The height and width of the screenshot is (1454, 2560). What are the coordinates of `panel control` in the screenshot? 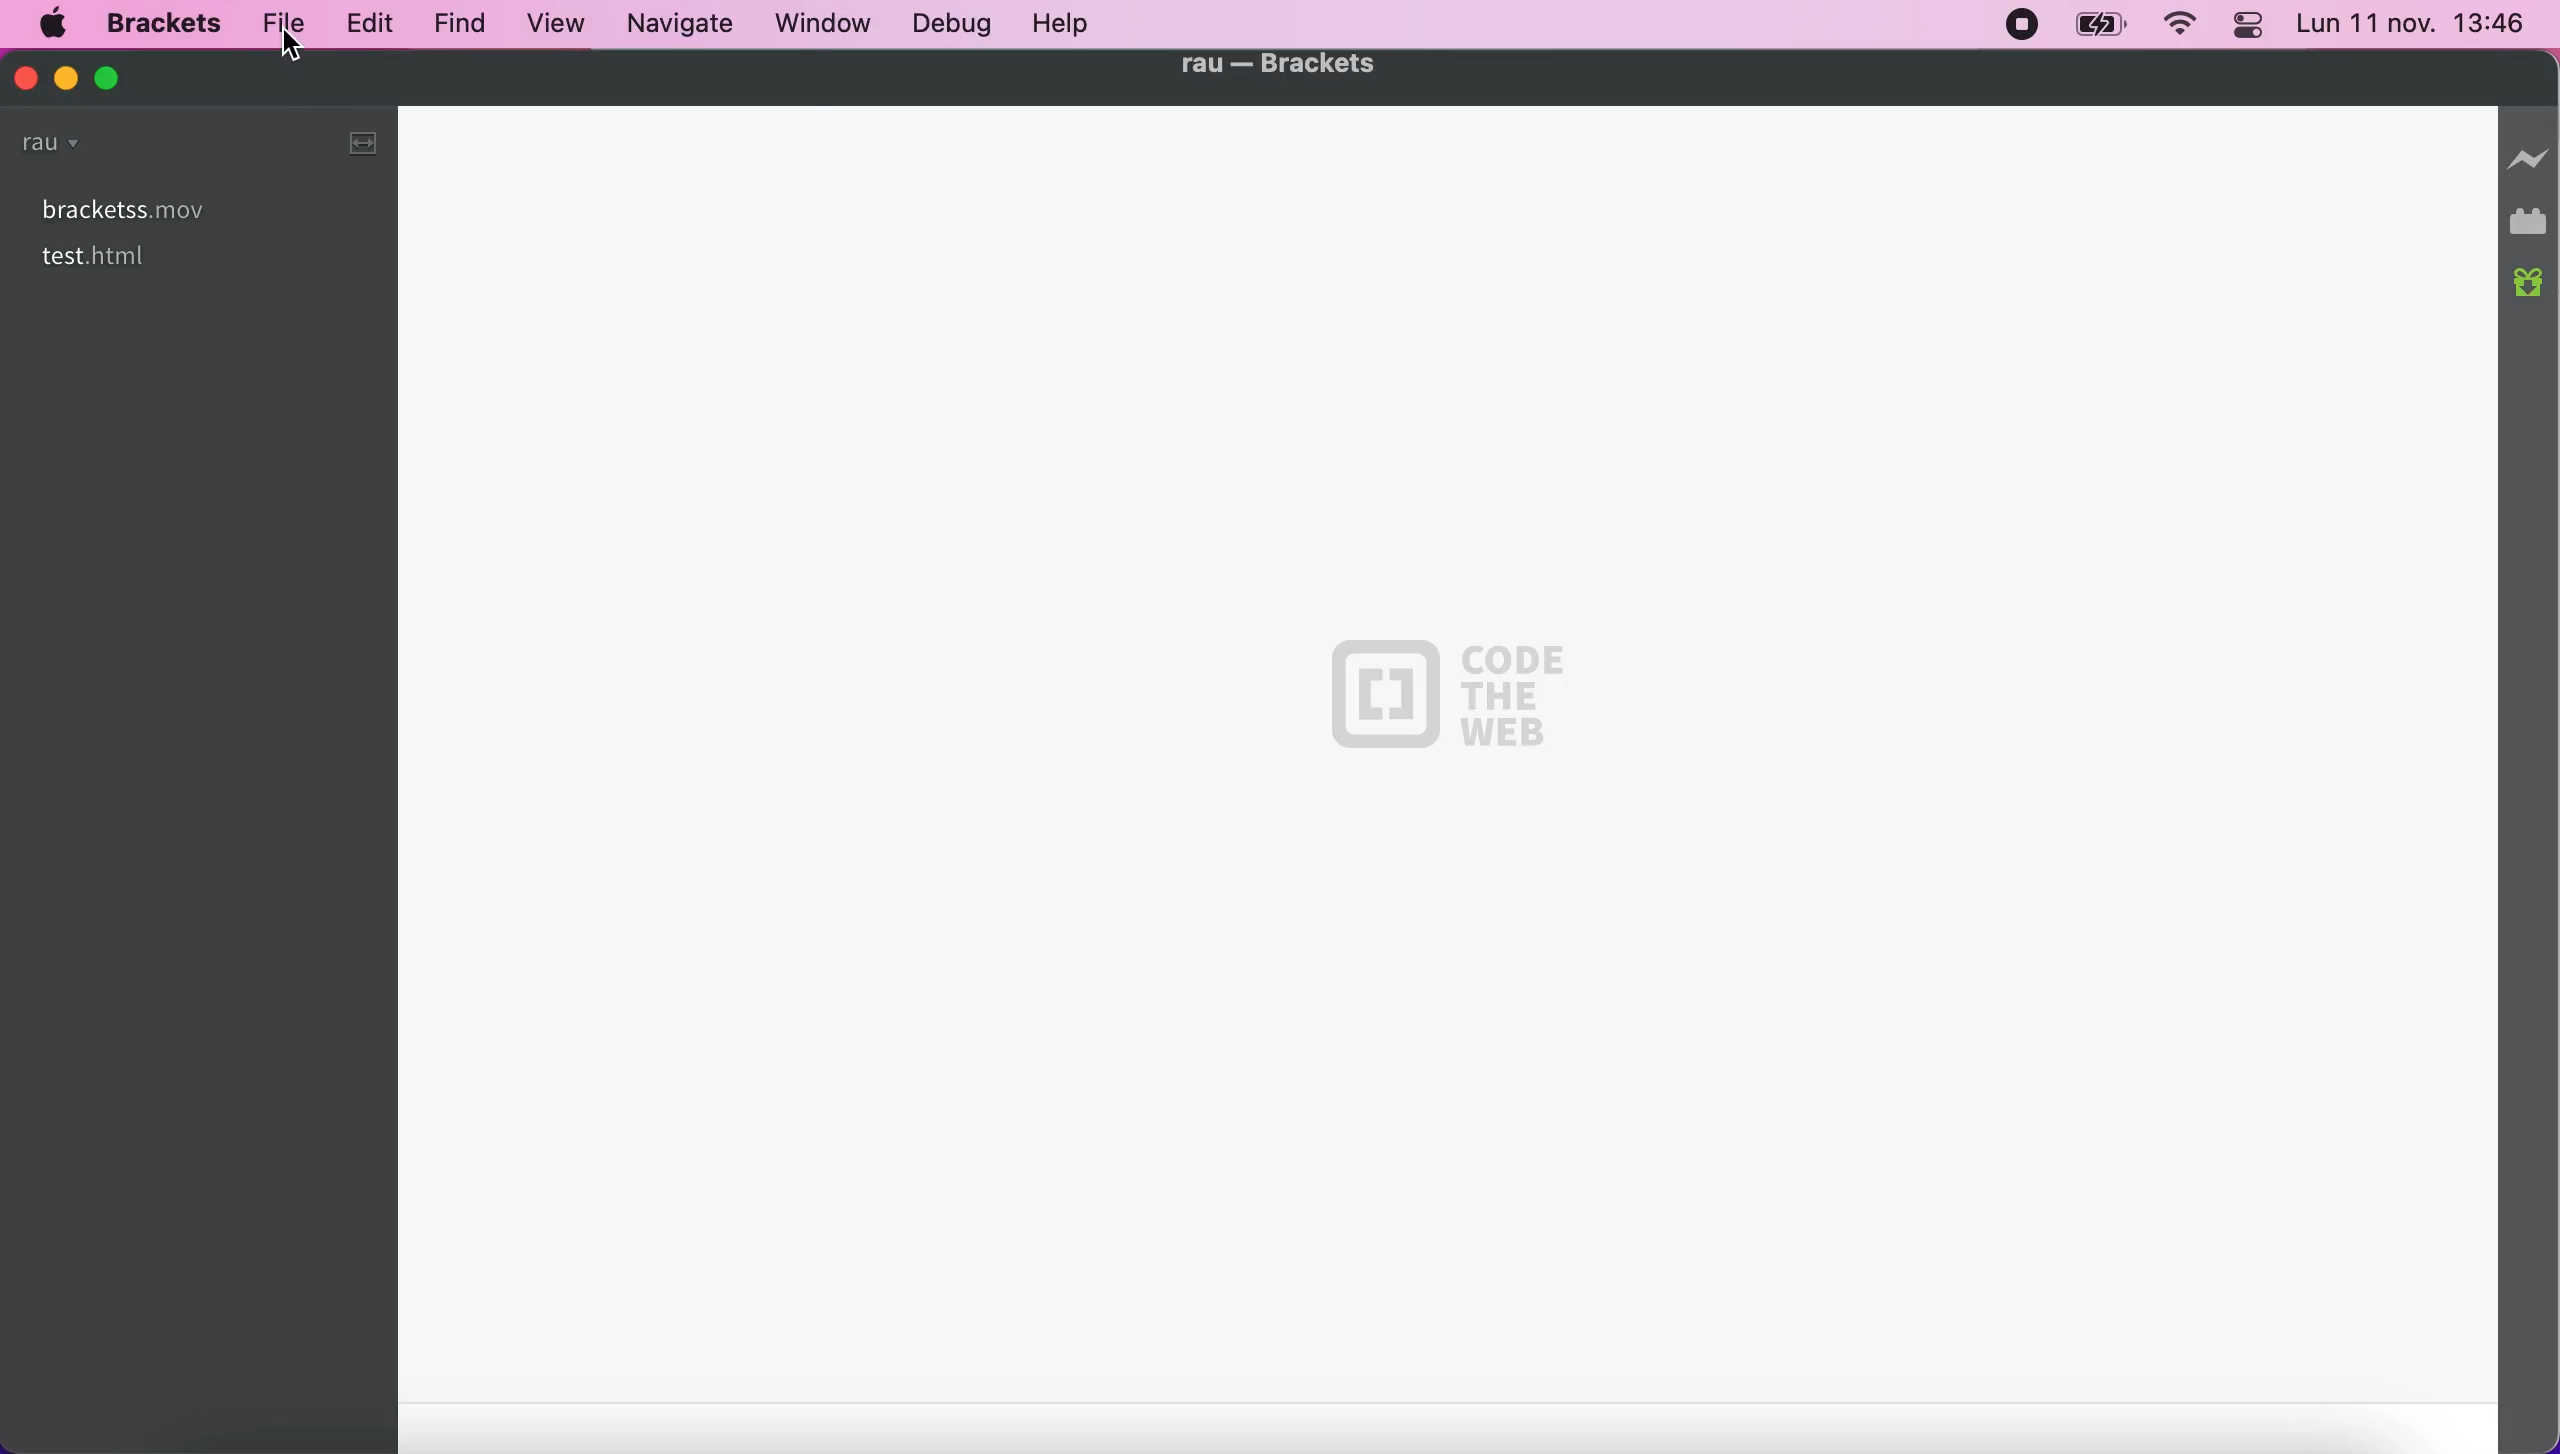 It's located at (2246, 24).